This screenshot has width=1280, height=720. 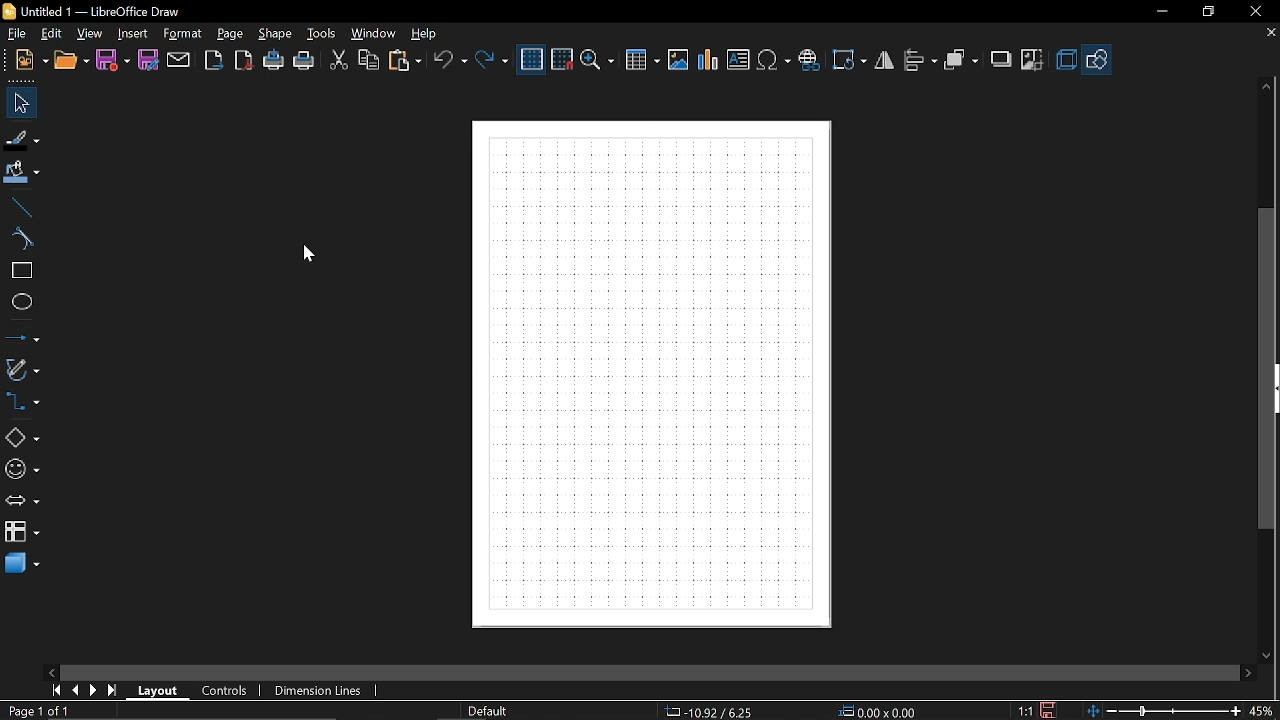 What do you see at coordinates (53, 34) in the screenshot?
I see `Edit` at bounding box center [53, 34].